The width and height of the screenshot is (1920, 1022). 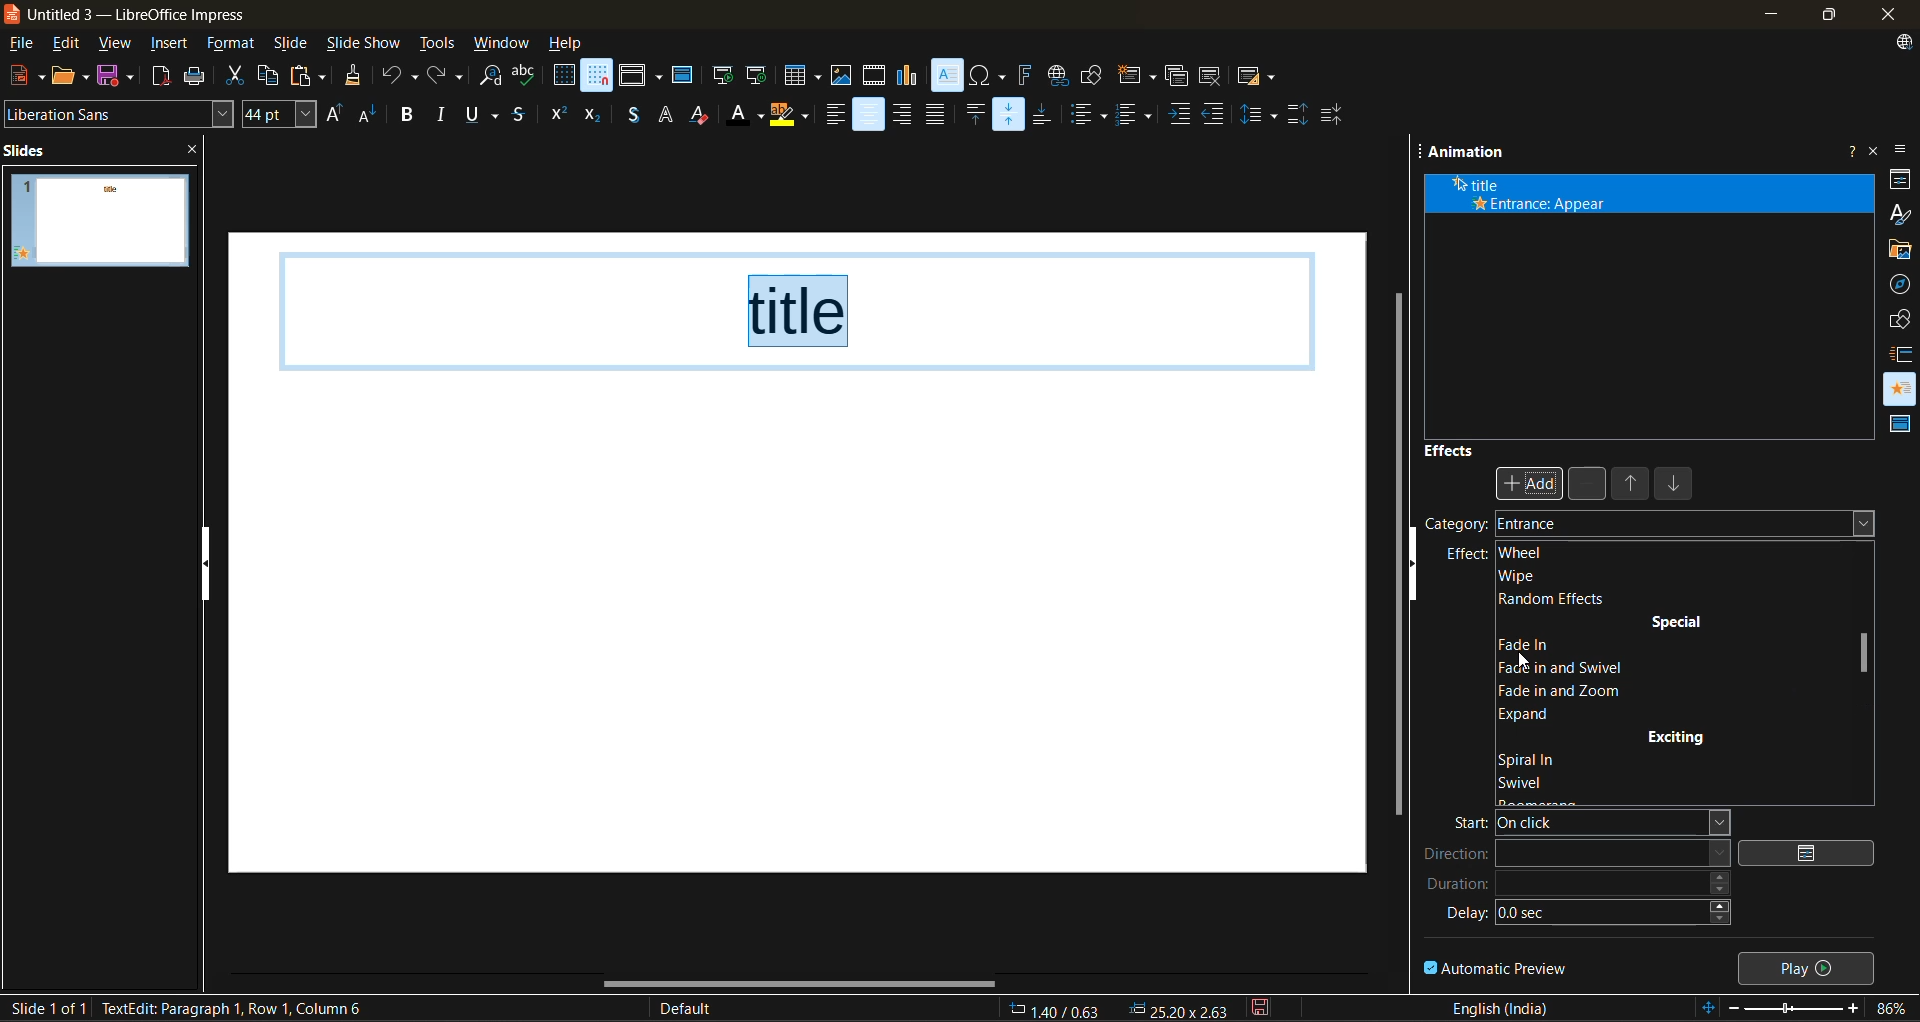 I want to click on options, so click(x=1816, y=853).